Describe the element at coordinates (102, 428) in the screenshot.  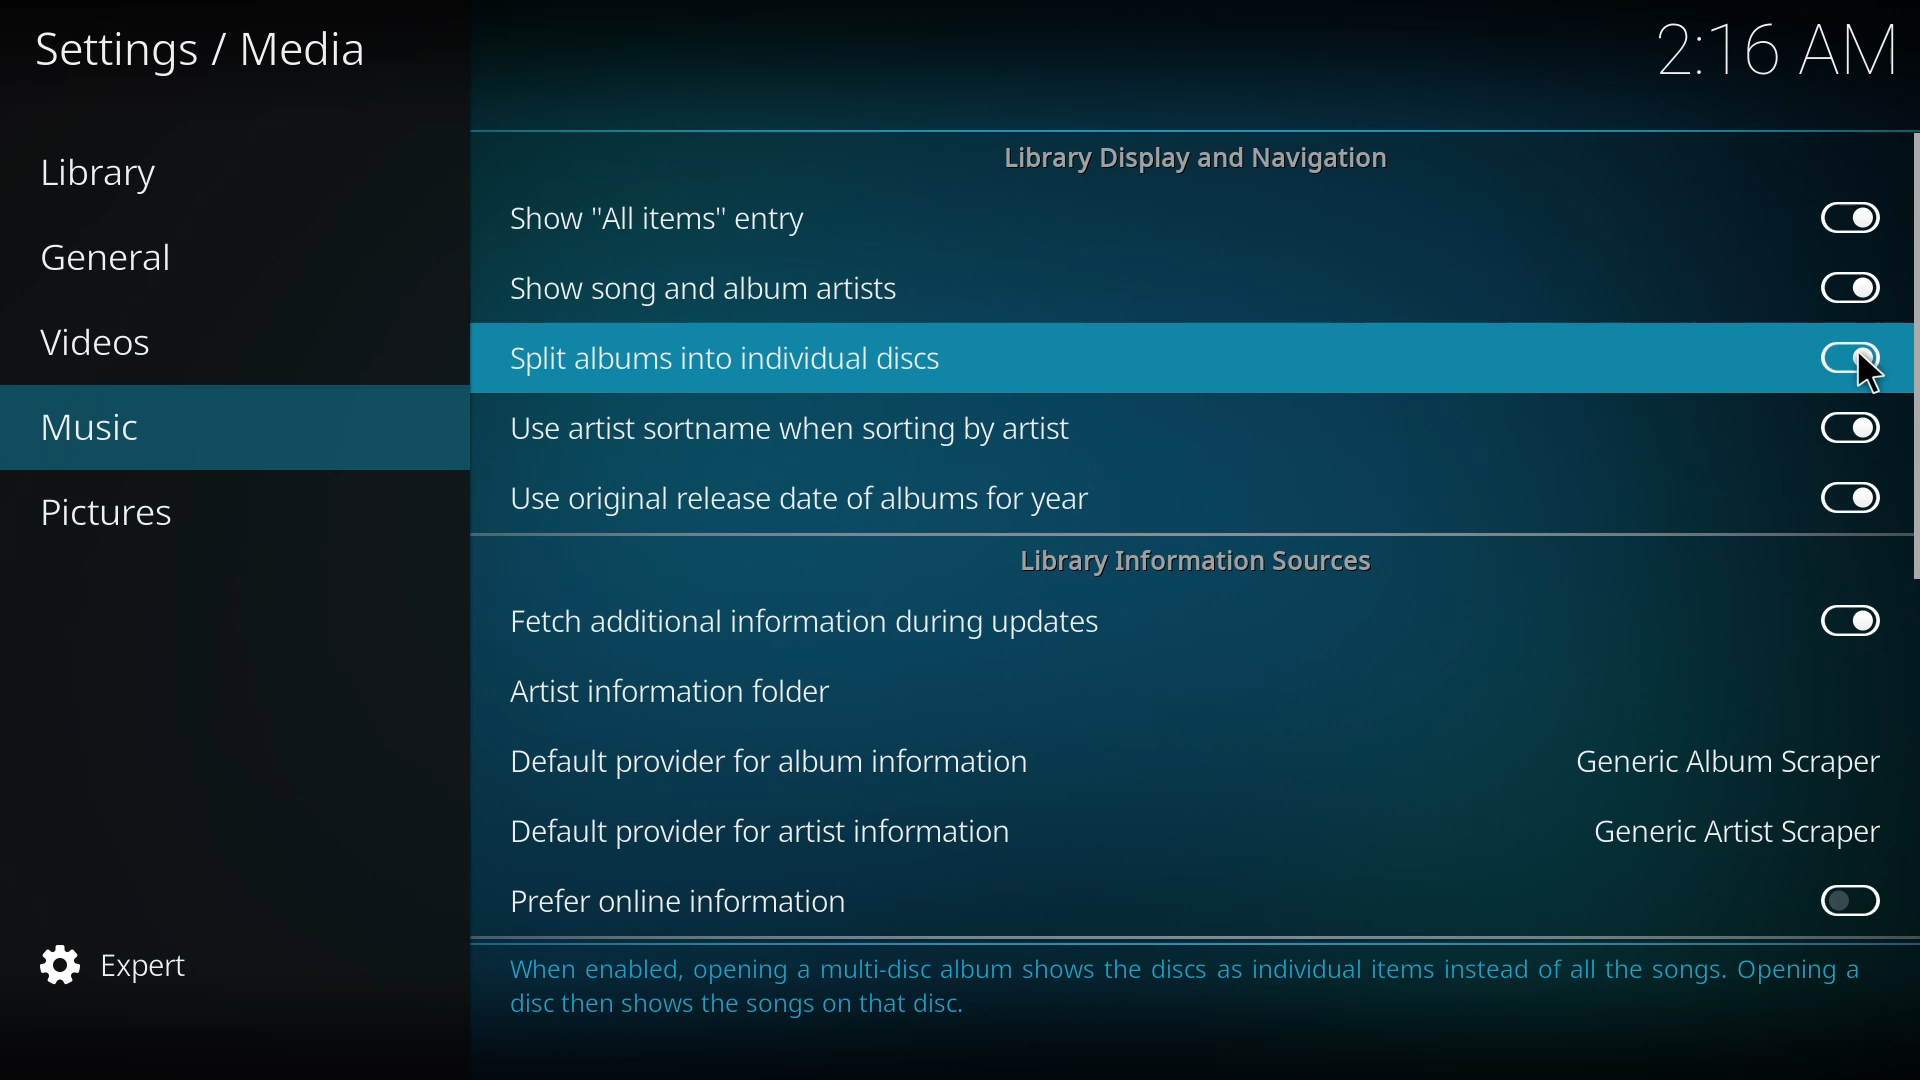
I see `music` at that location.